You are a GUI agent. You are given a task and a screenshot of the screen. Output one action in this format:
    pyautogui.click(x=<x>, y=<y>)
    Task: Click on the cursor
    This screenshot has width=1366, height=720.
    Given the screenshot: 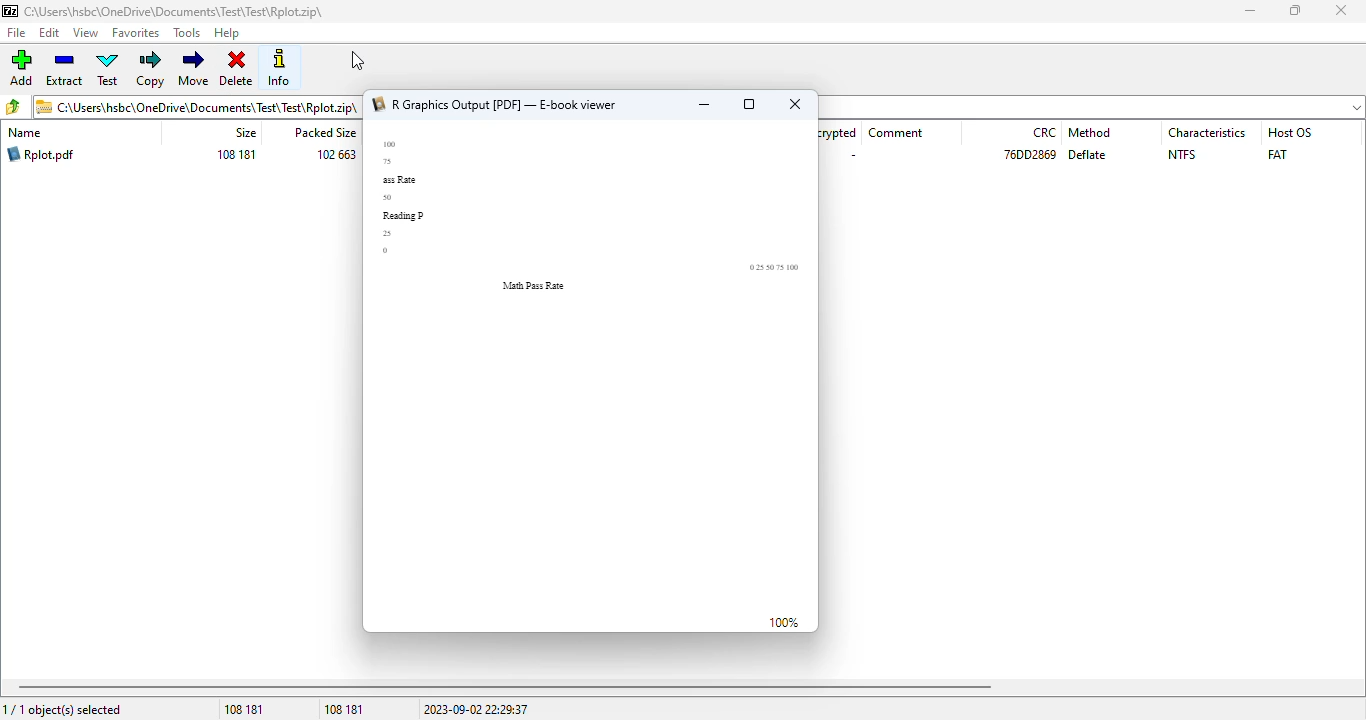 What is the action you would take?
    pyautogui.click(x=358, y=61)
    